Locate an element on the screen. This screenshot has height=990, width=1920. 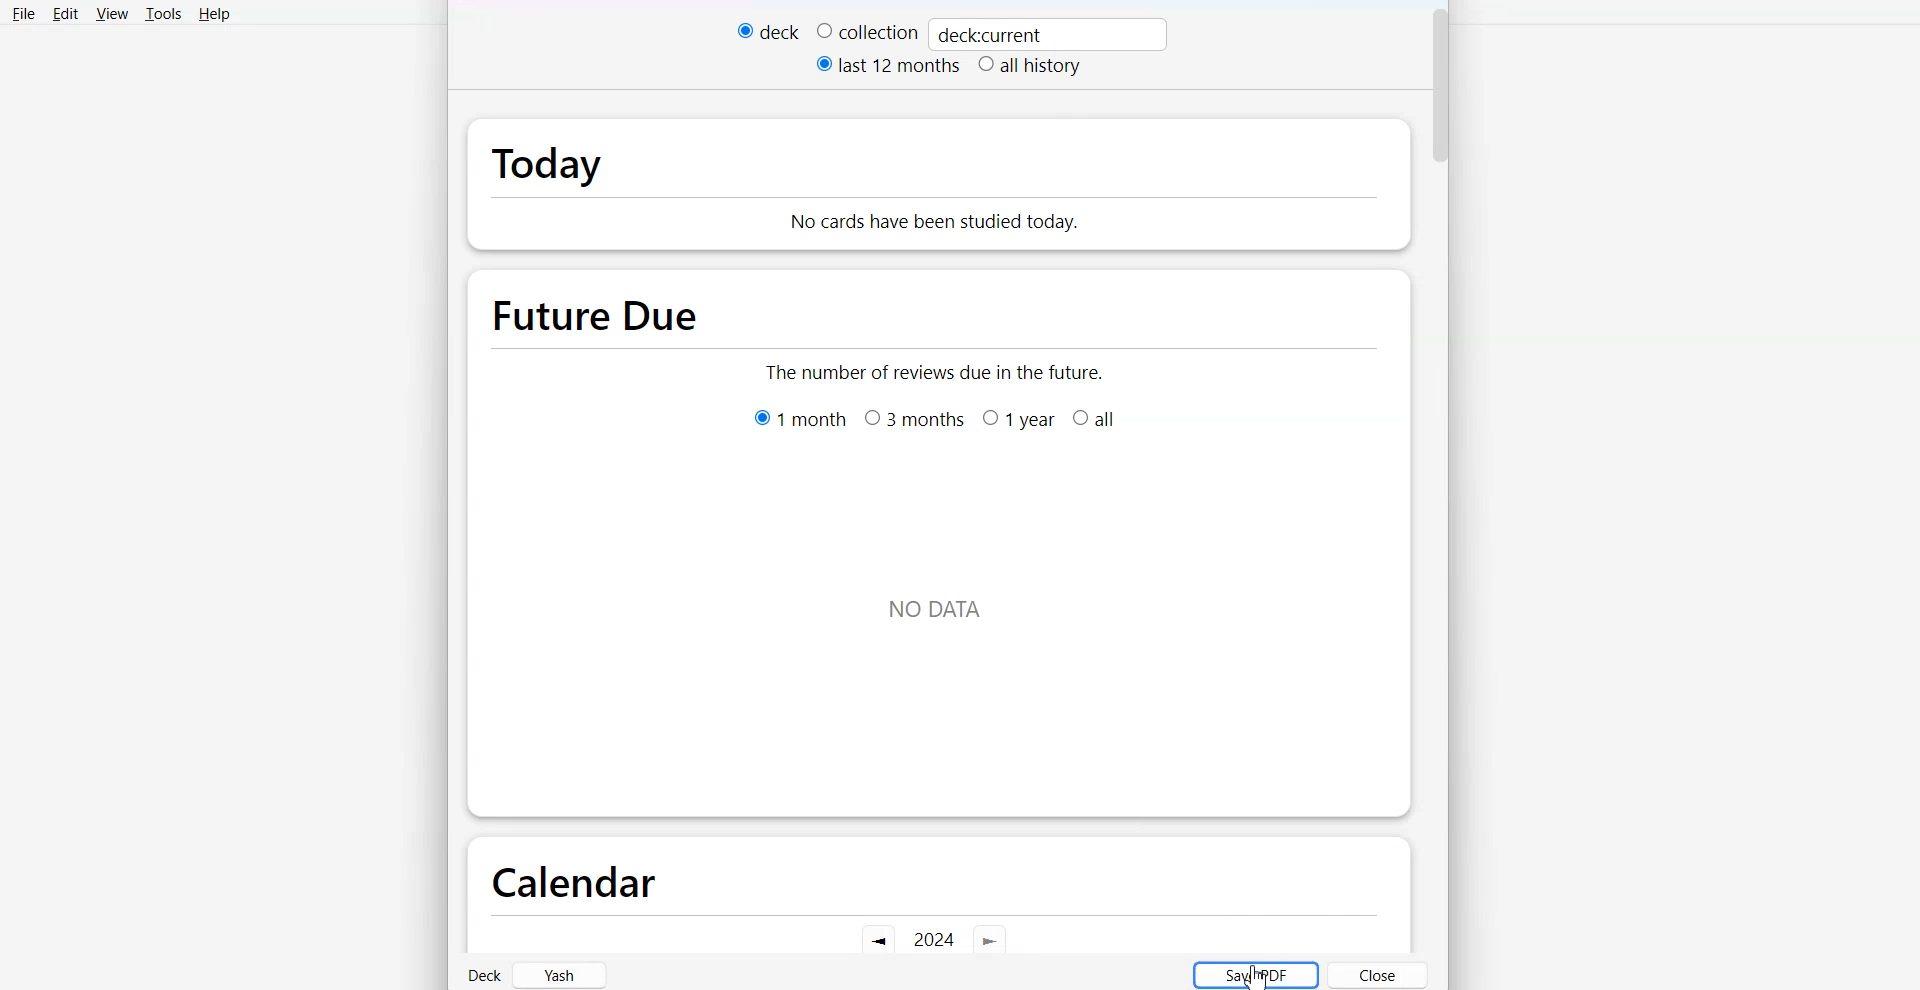
Collection is located at coordinates (867, 31).